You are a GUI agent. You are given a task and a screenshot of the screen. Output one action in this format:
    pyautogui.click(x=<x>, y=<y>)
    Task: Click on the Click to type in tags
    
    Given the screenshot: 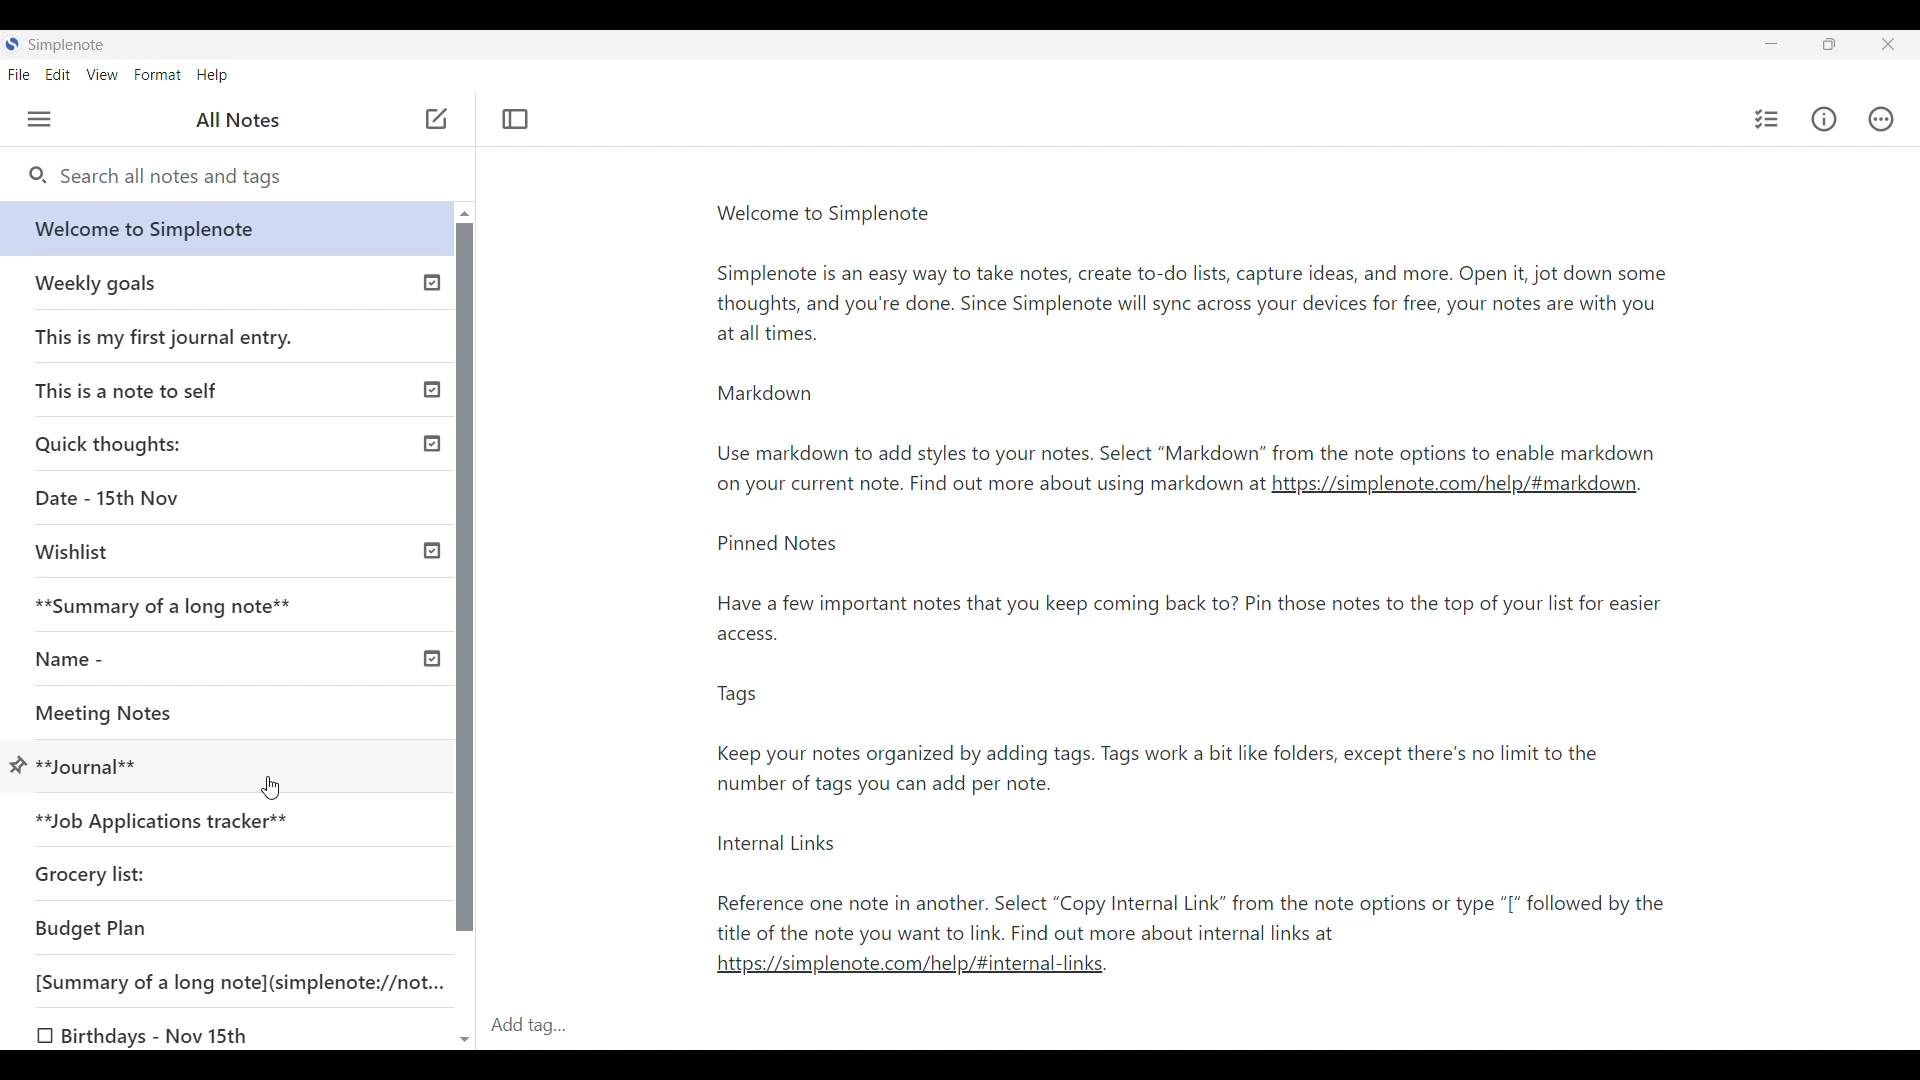 What is the action you would take?
    pyautogui.click(x=1201, y=1027)
    